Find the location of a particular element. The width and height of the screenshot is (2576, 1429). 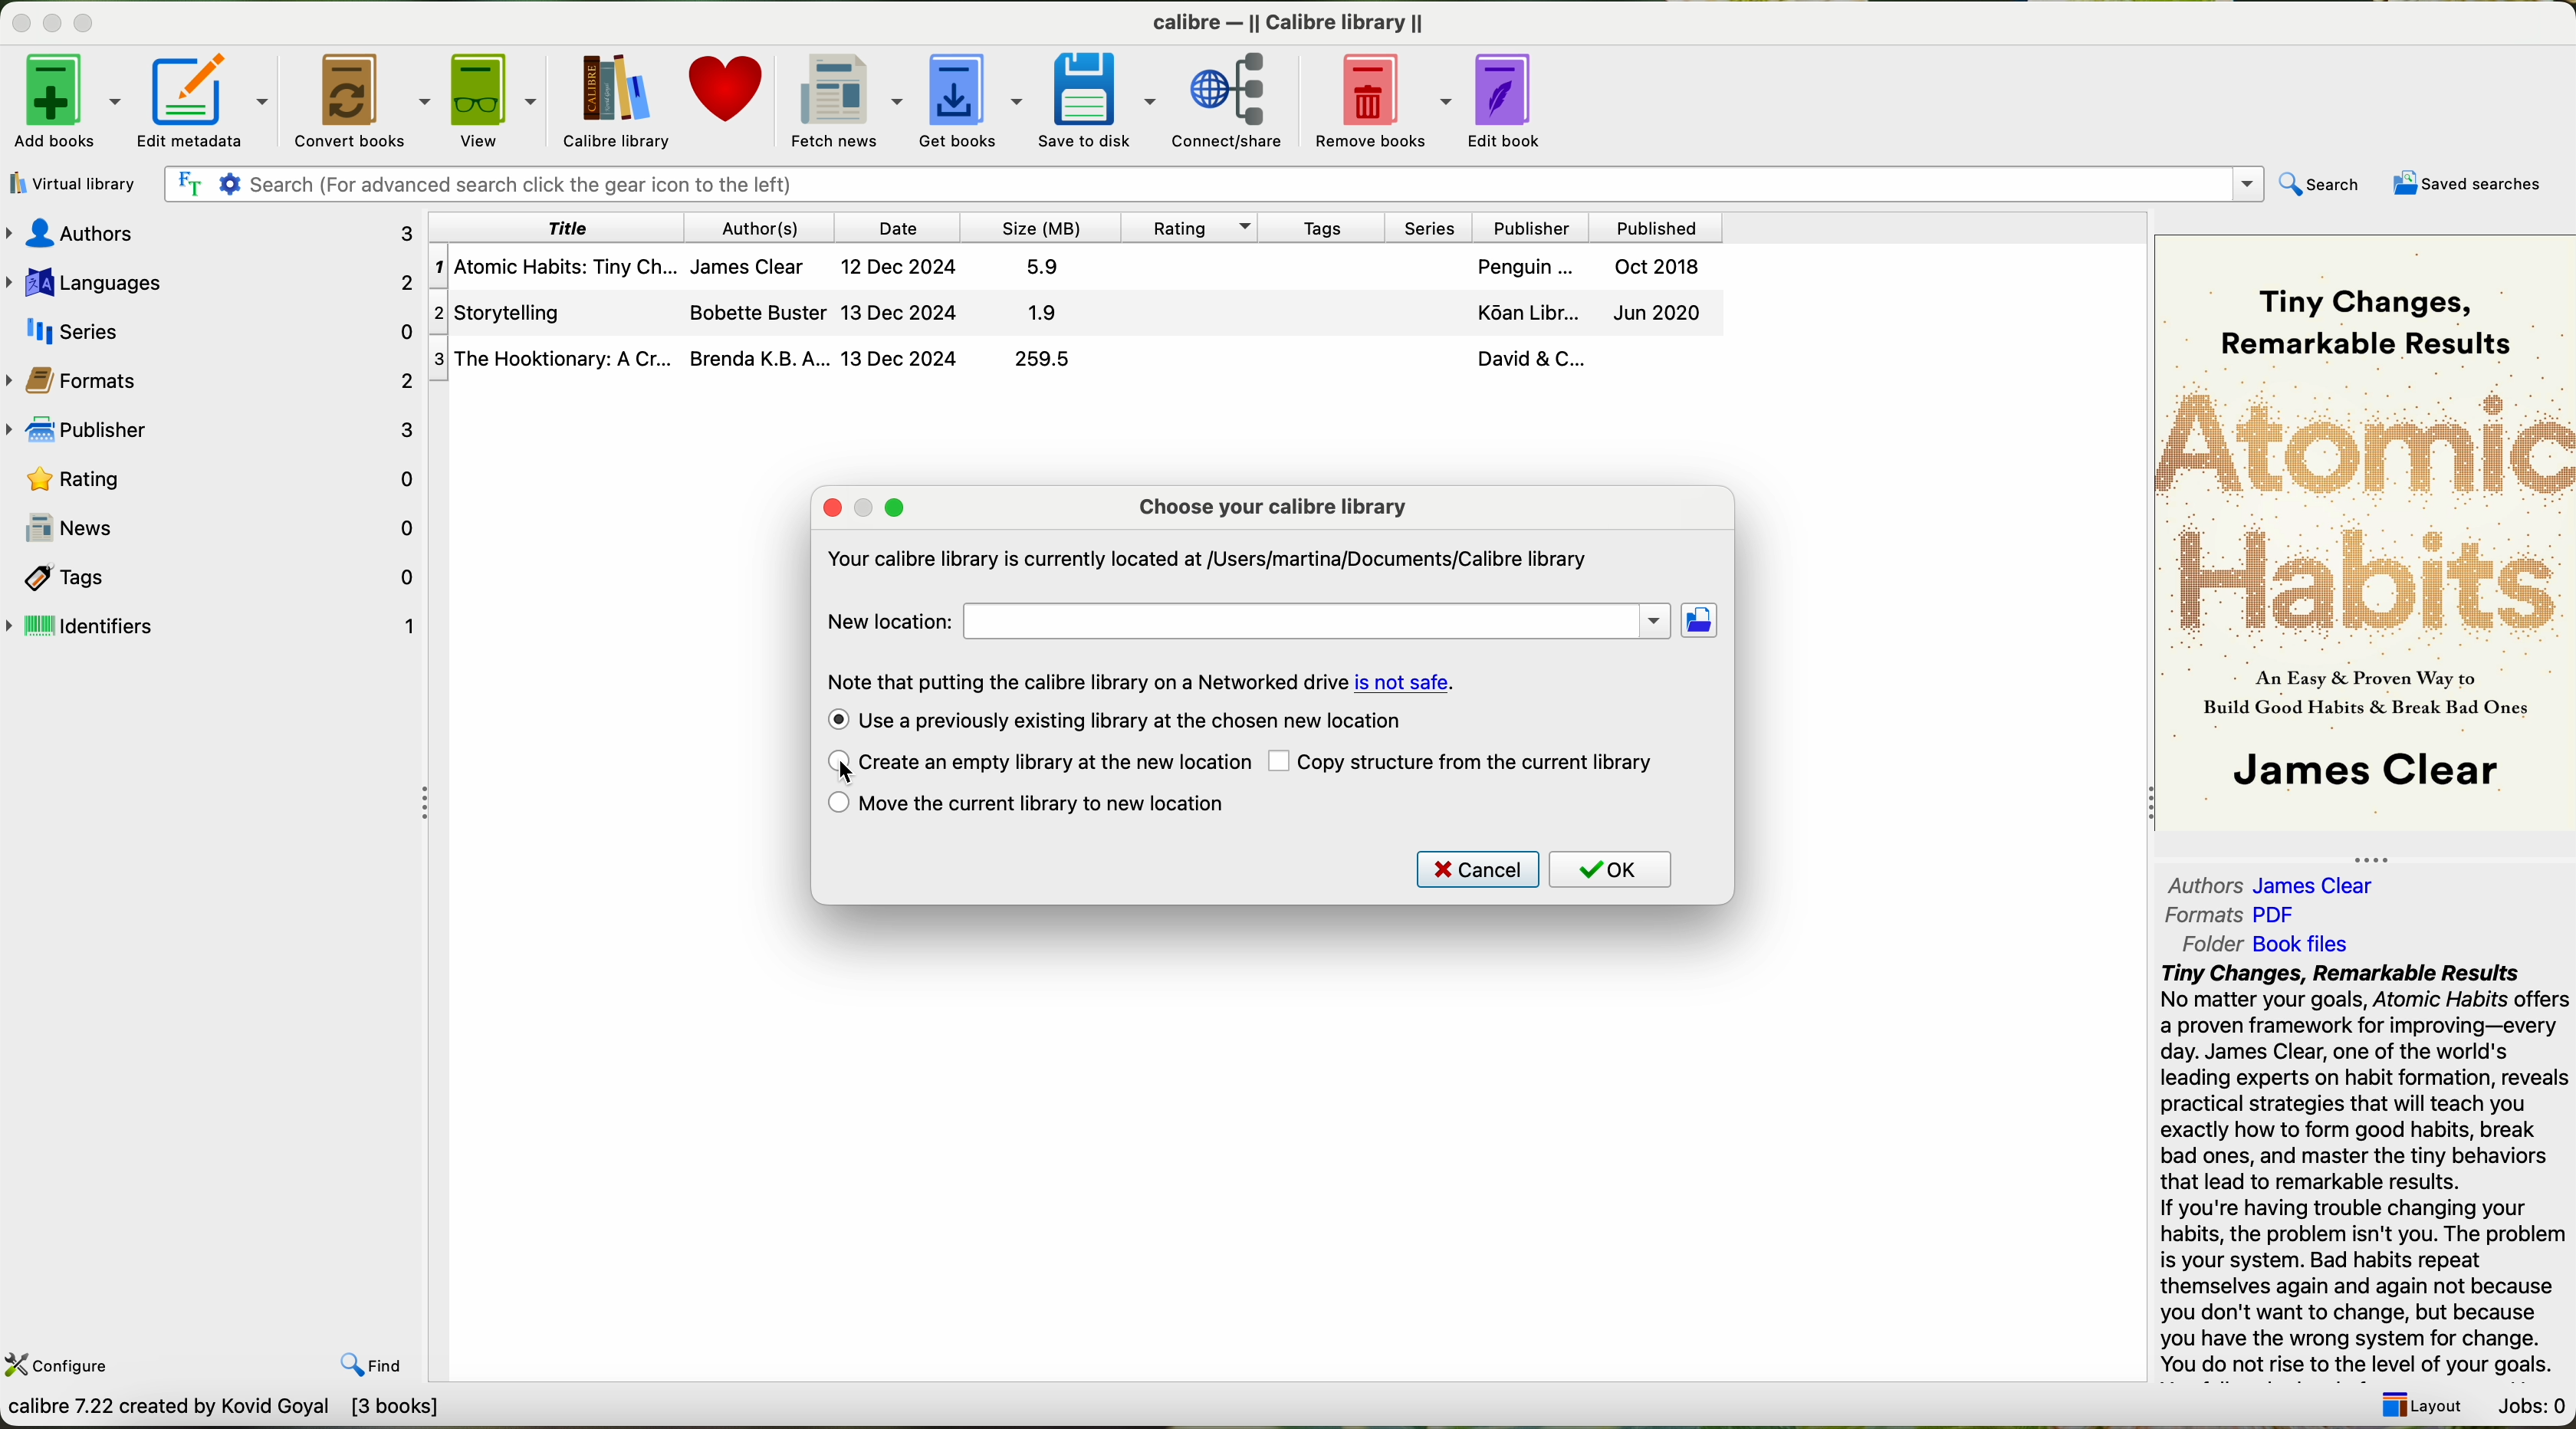

cancel button is located at coordinates (1476, 870).